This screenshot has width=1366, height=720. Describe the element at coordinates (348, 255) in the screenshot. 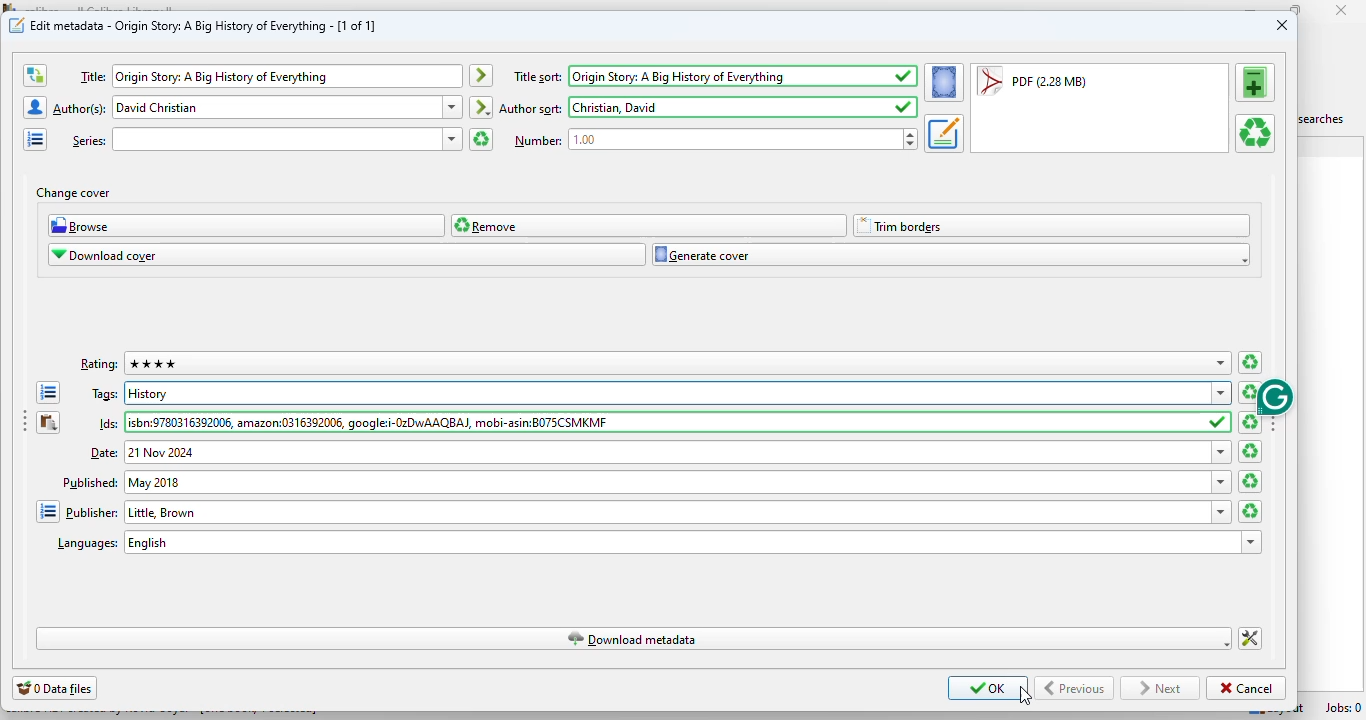

I see `download cover` at that location.